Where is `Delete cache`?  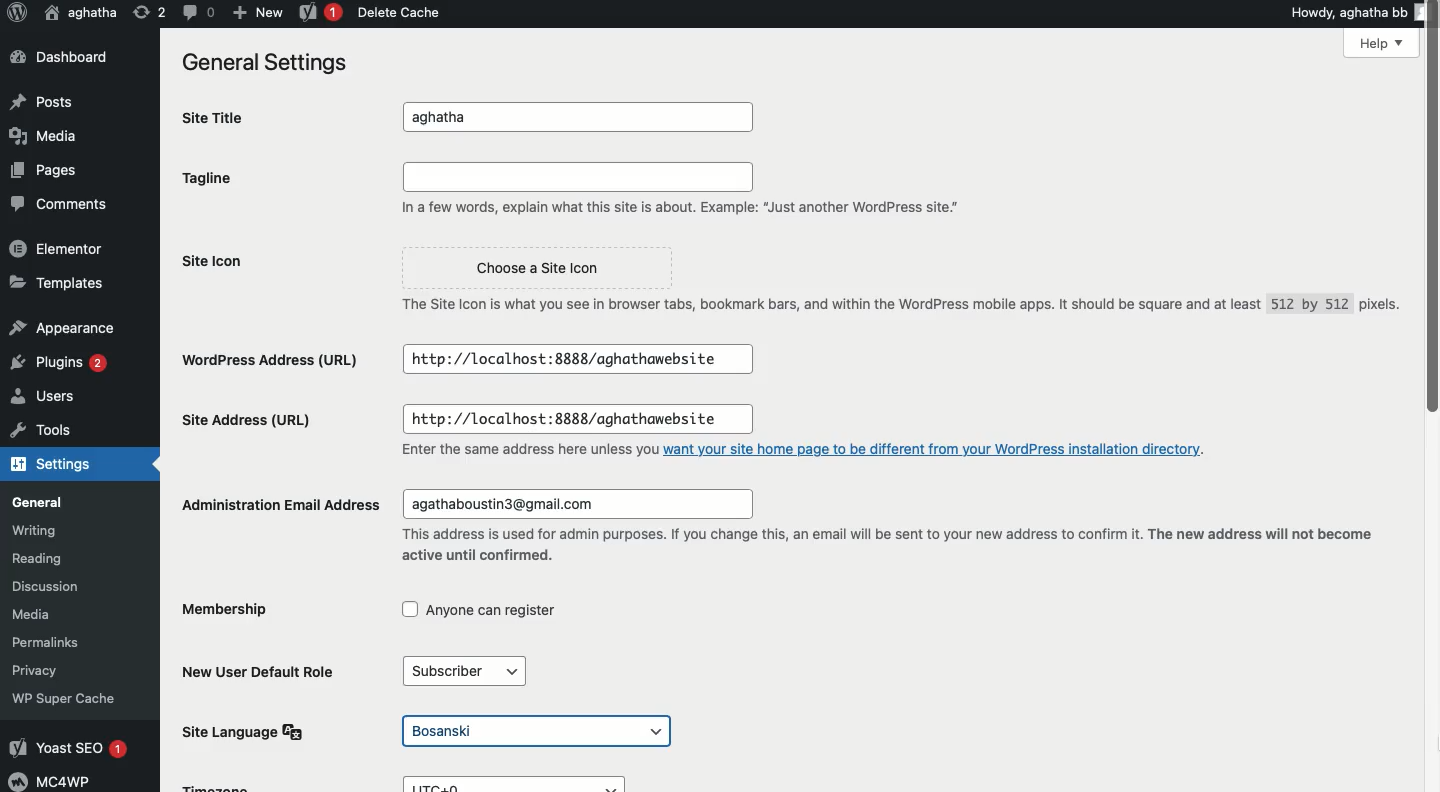
Delete cache is located at coordinates (396, 12).